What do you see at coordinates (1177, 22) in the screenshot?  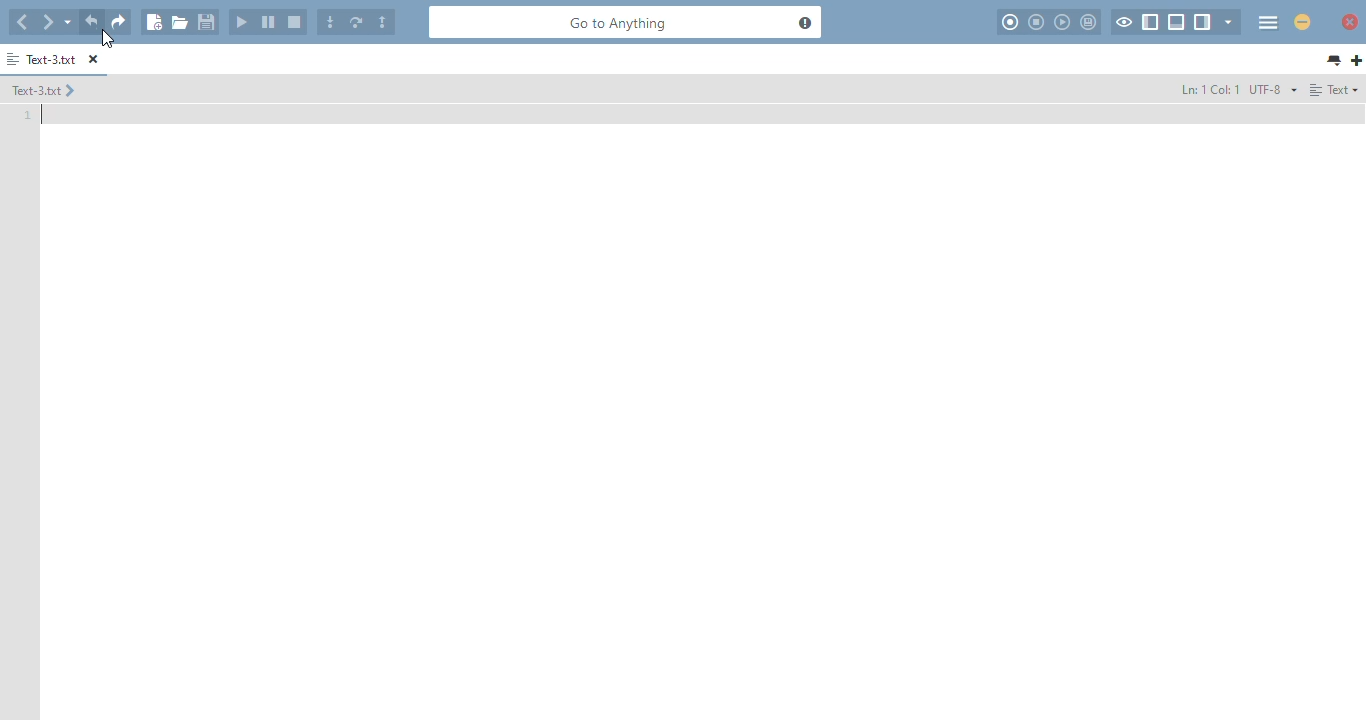 I see `show/hide bottom pane` at bounding box center [1177, 22].